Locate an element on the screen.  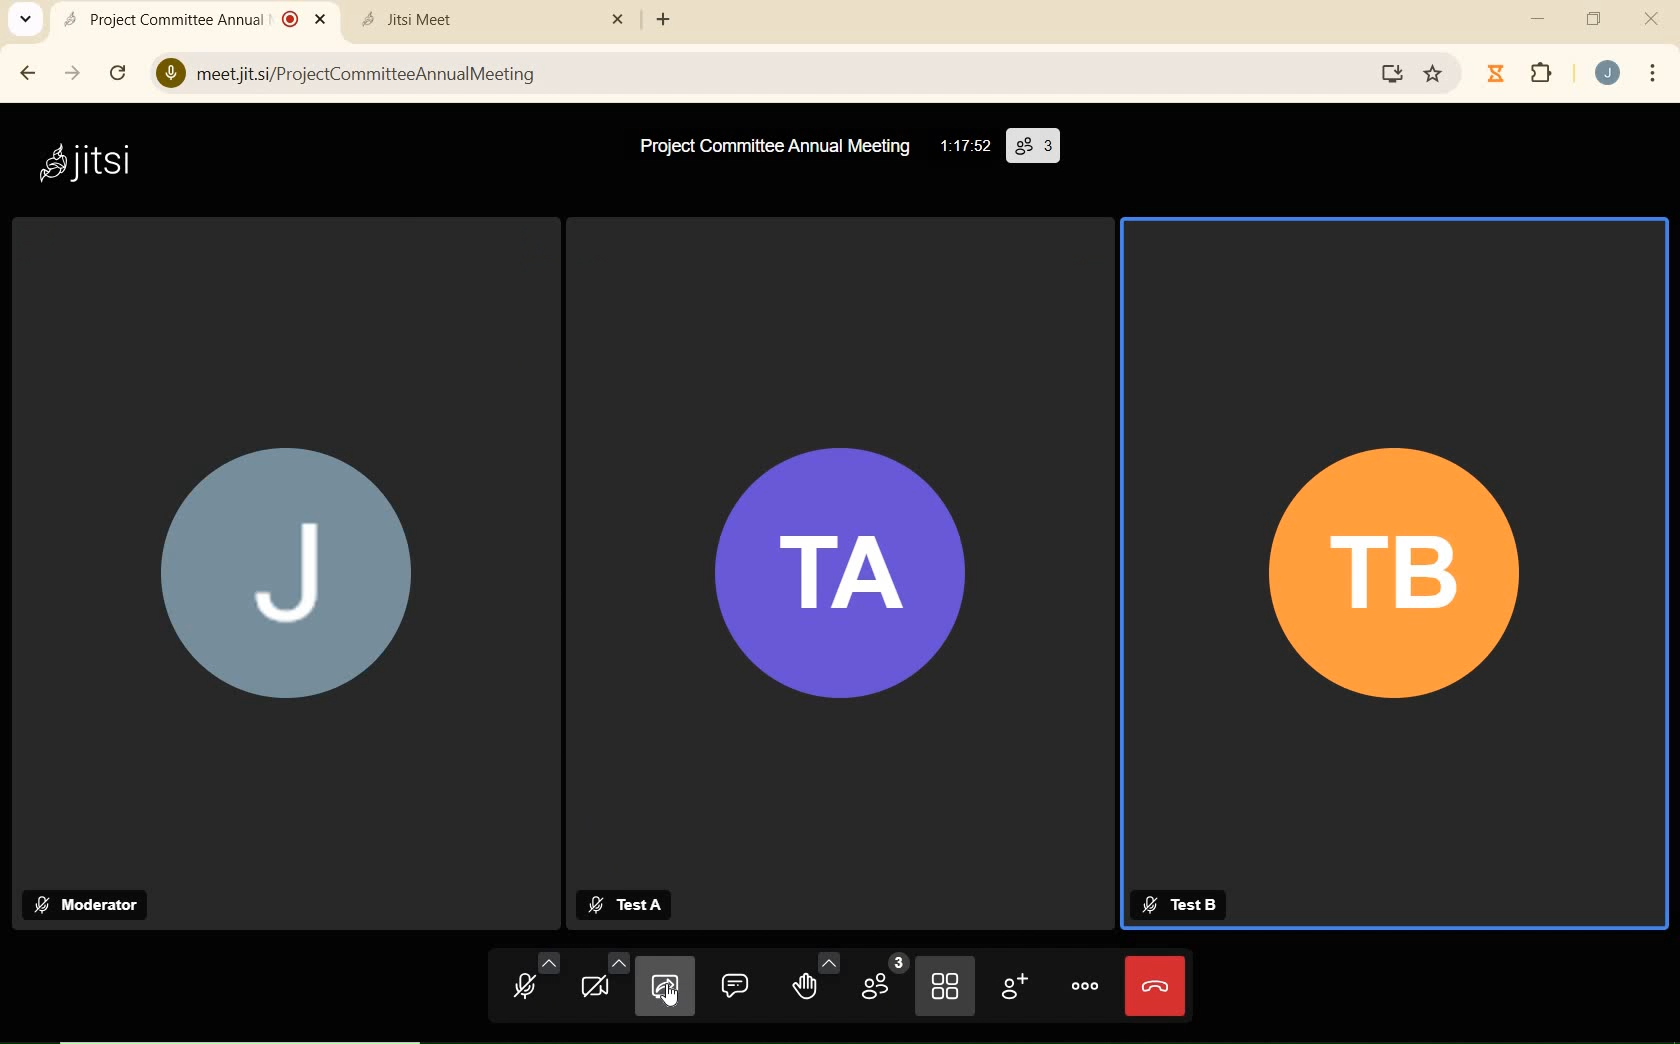
jitsi is located at coordinates (94, 160).